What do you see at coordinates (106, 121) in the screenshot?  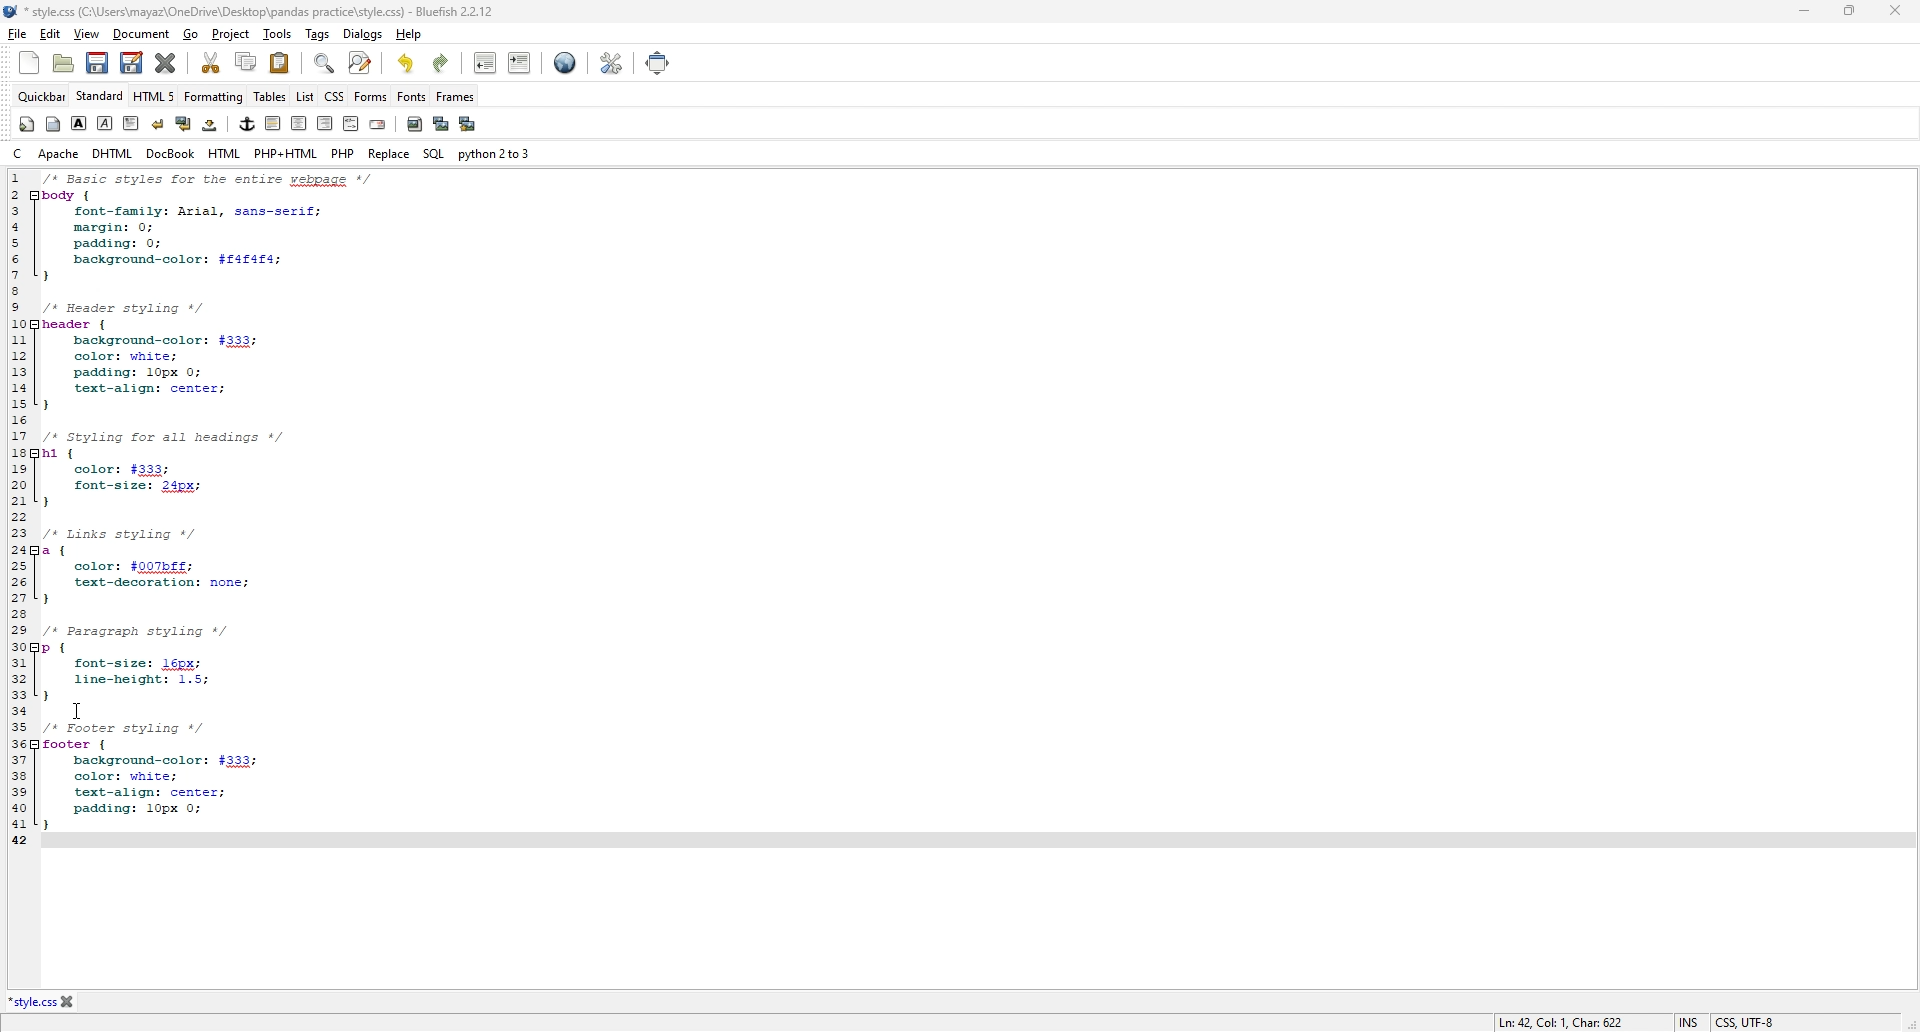 I see `italic` at bounding box center [106, 121].